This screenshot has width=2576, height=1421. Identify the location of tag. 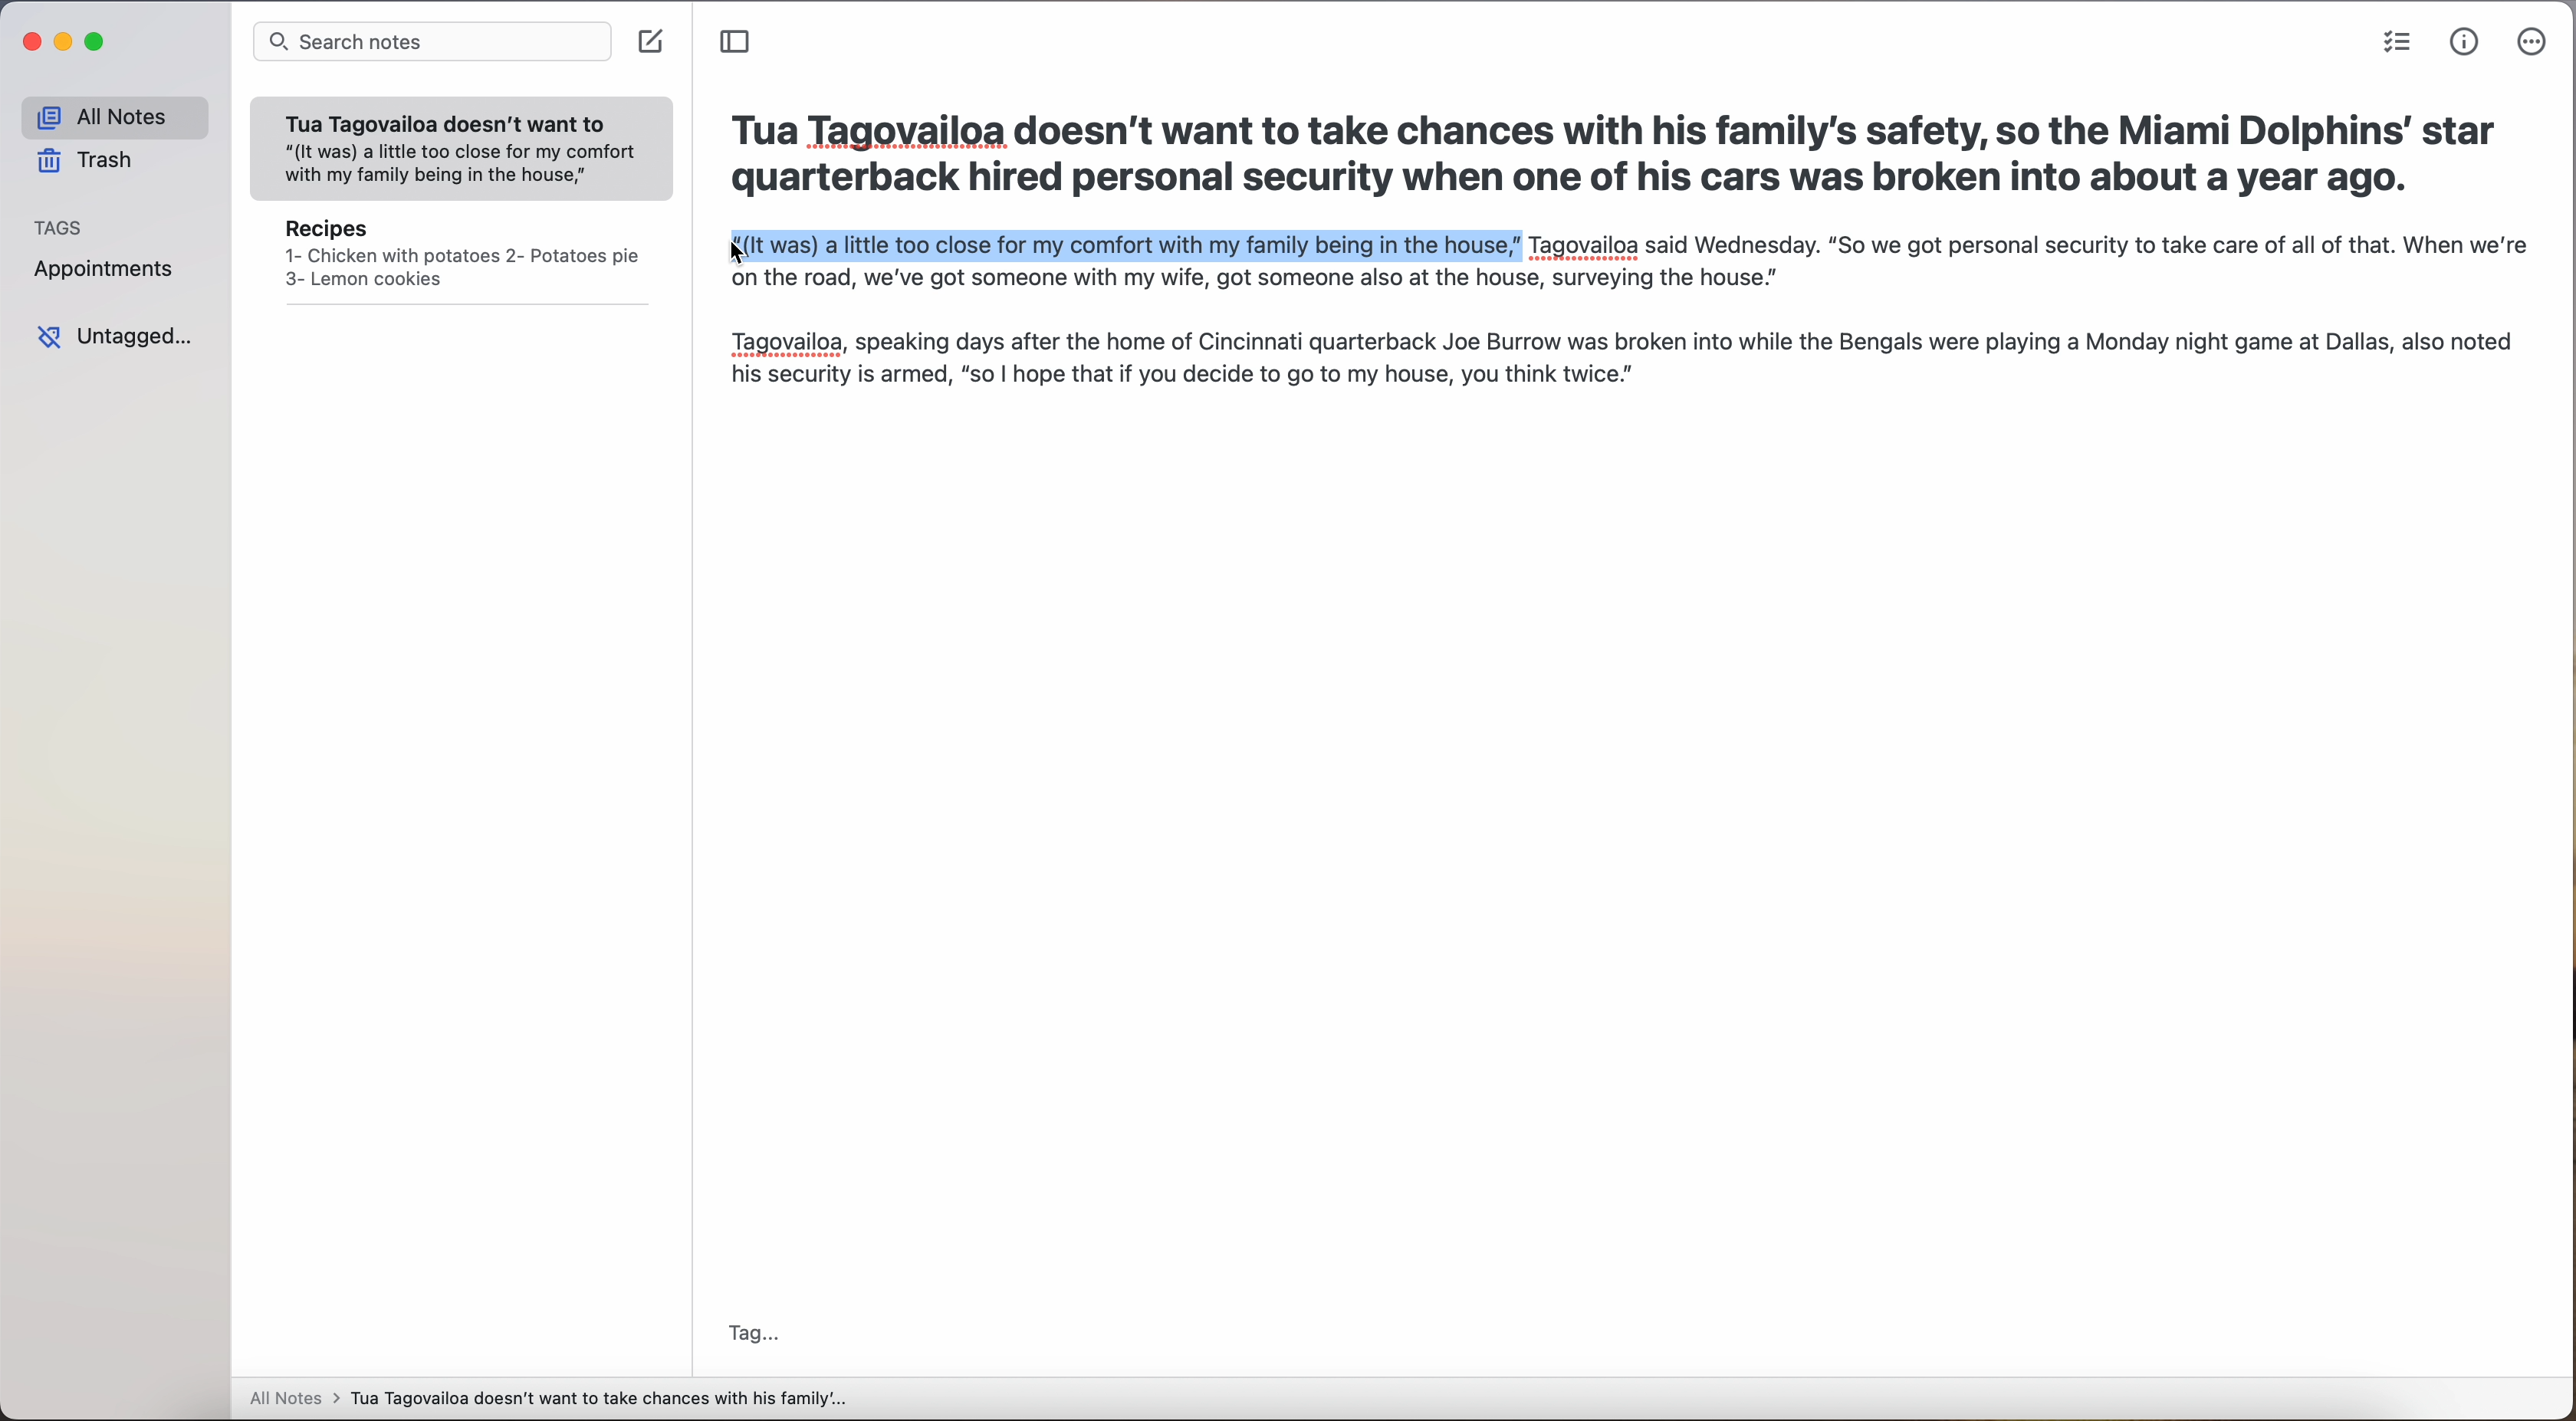
(755, 1335).